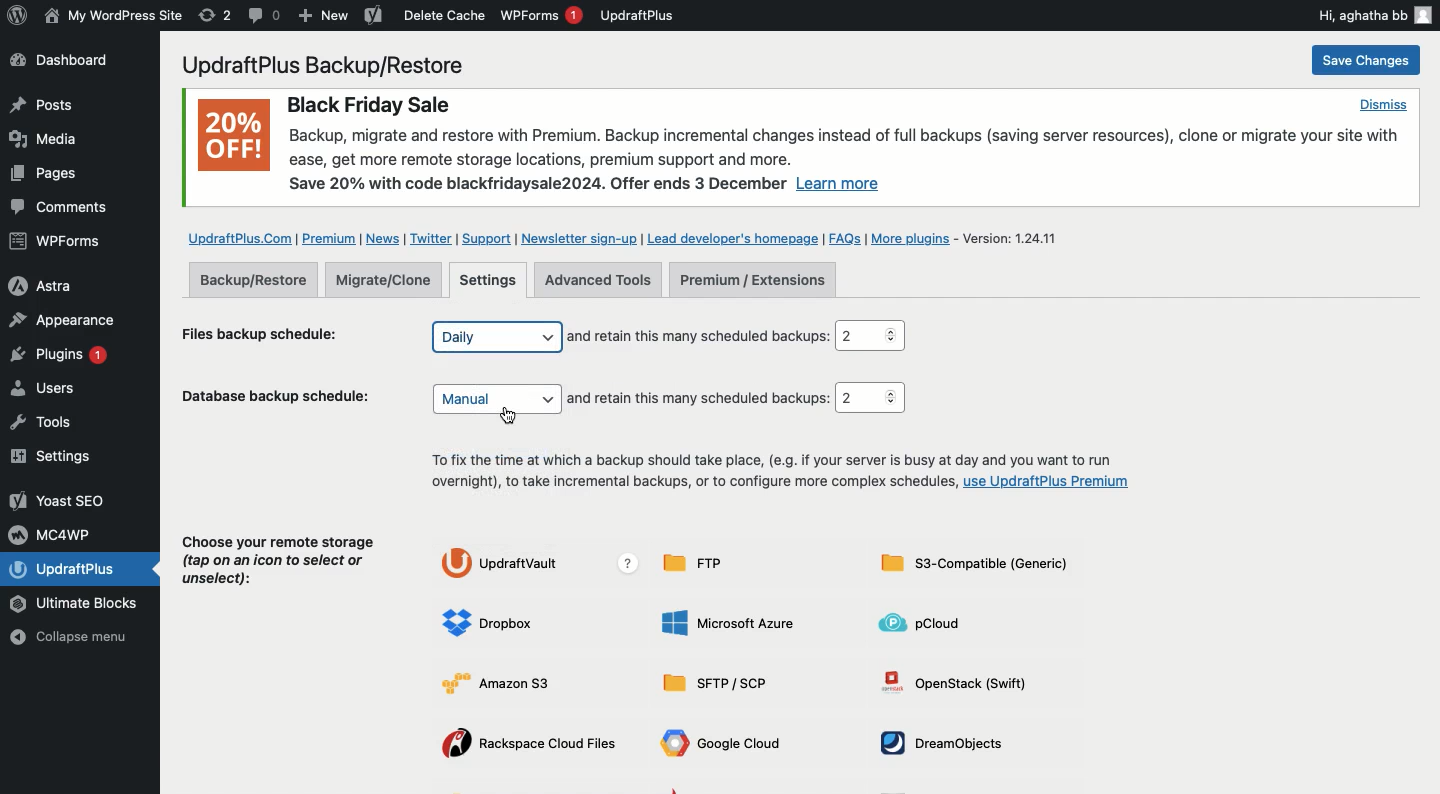 This screenshot has width=1440, height=794. What do you see at coordinates (269, 332) in the screenshot?
I see `Files backup schedule` at bounding box center [269, 332].